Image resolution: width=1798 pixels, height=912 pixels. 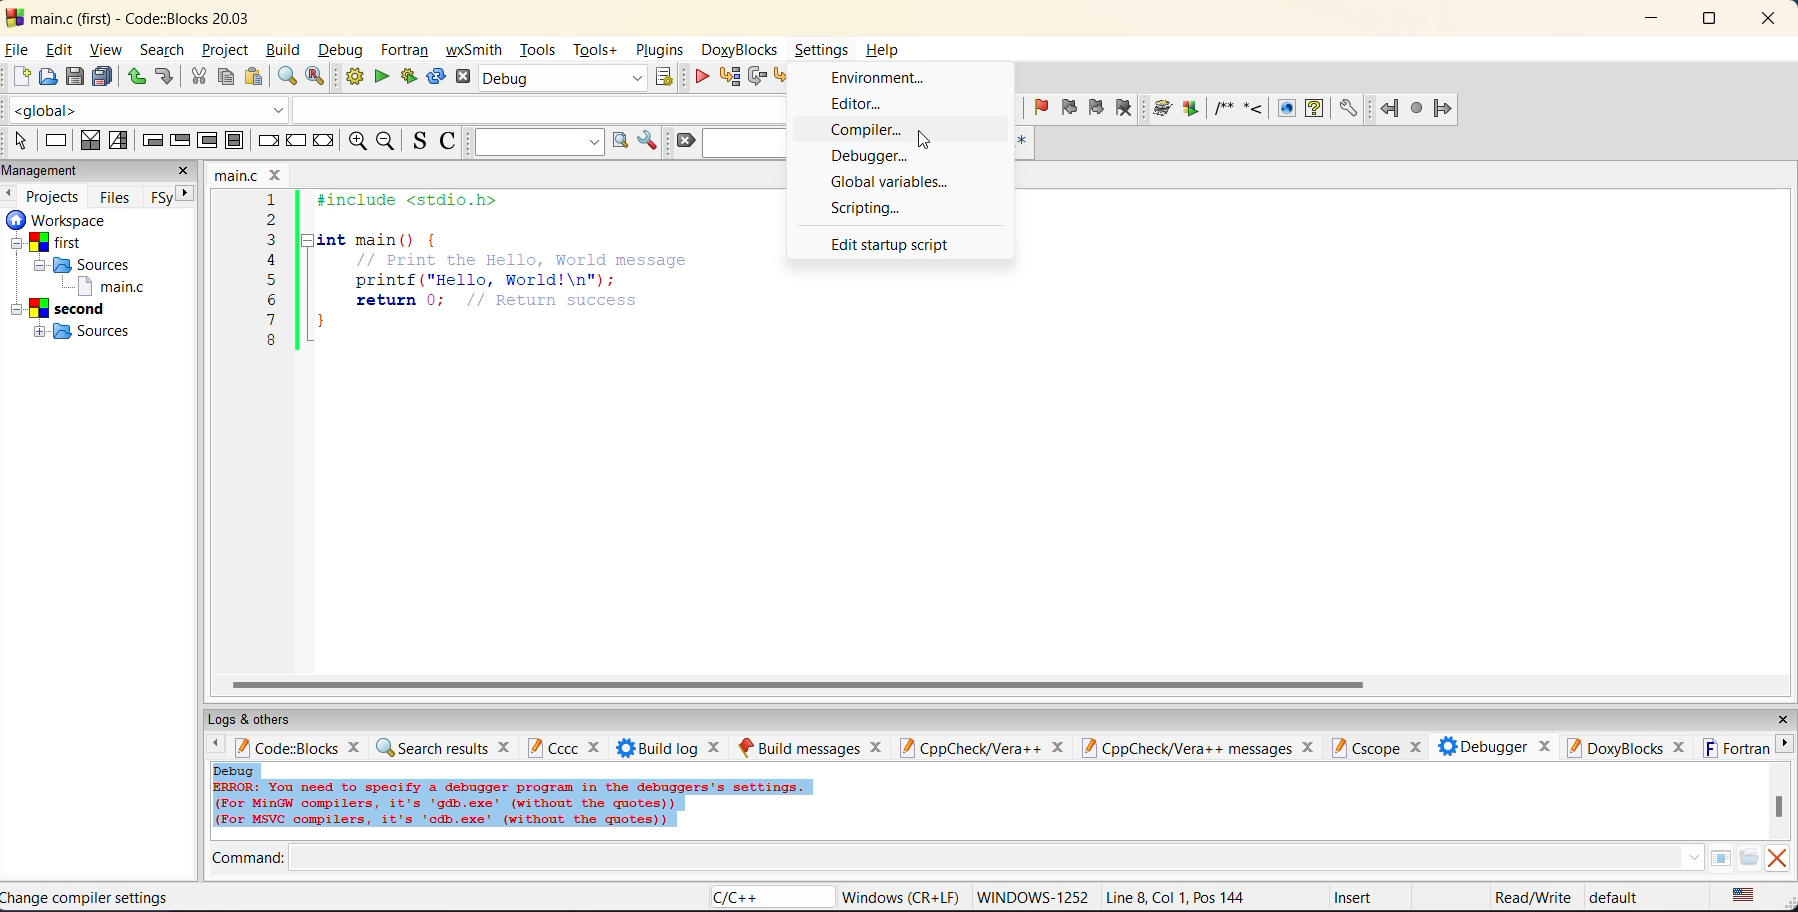 What do you see at coordinates (11, 194) in the screenshot?
I see `previous` at bounding box center [11, 194].